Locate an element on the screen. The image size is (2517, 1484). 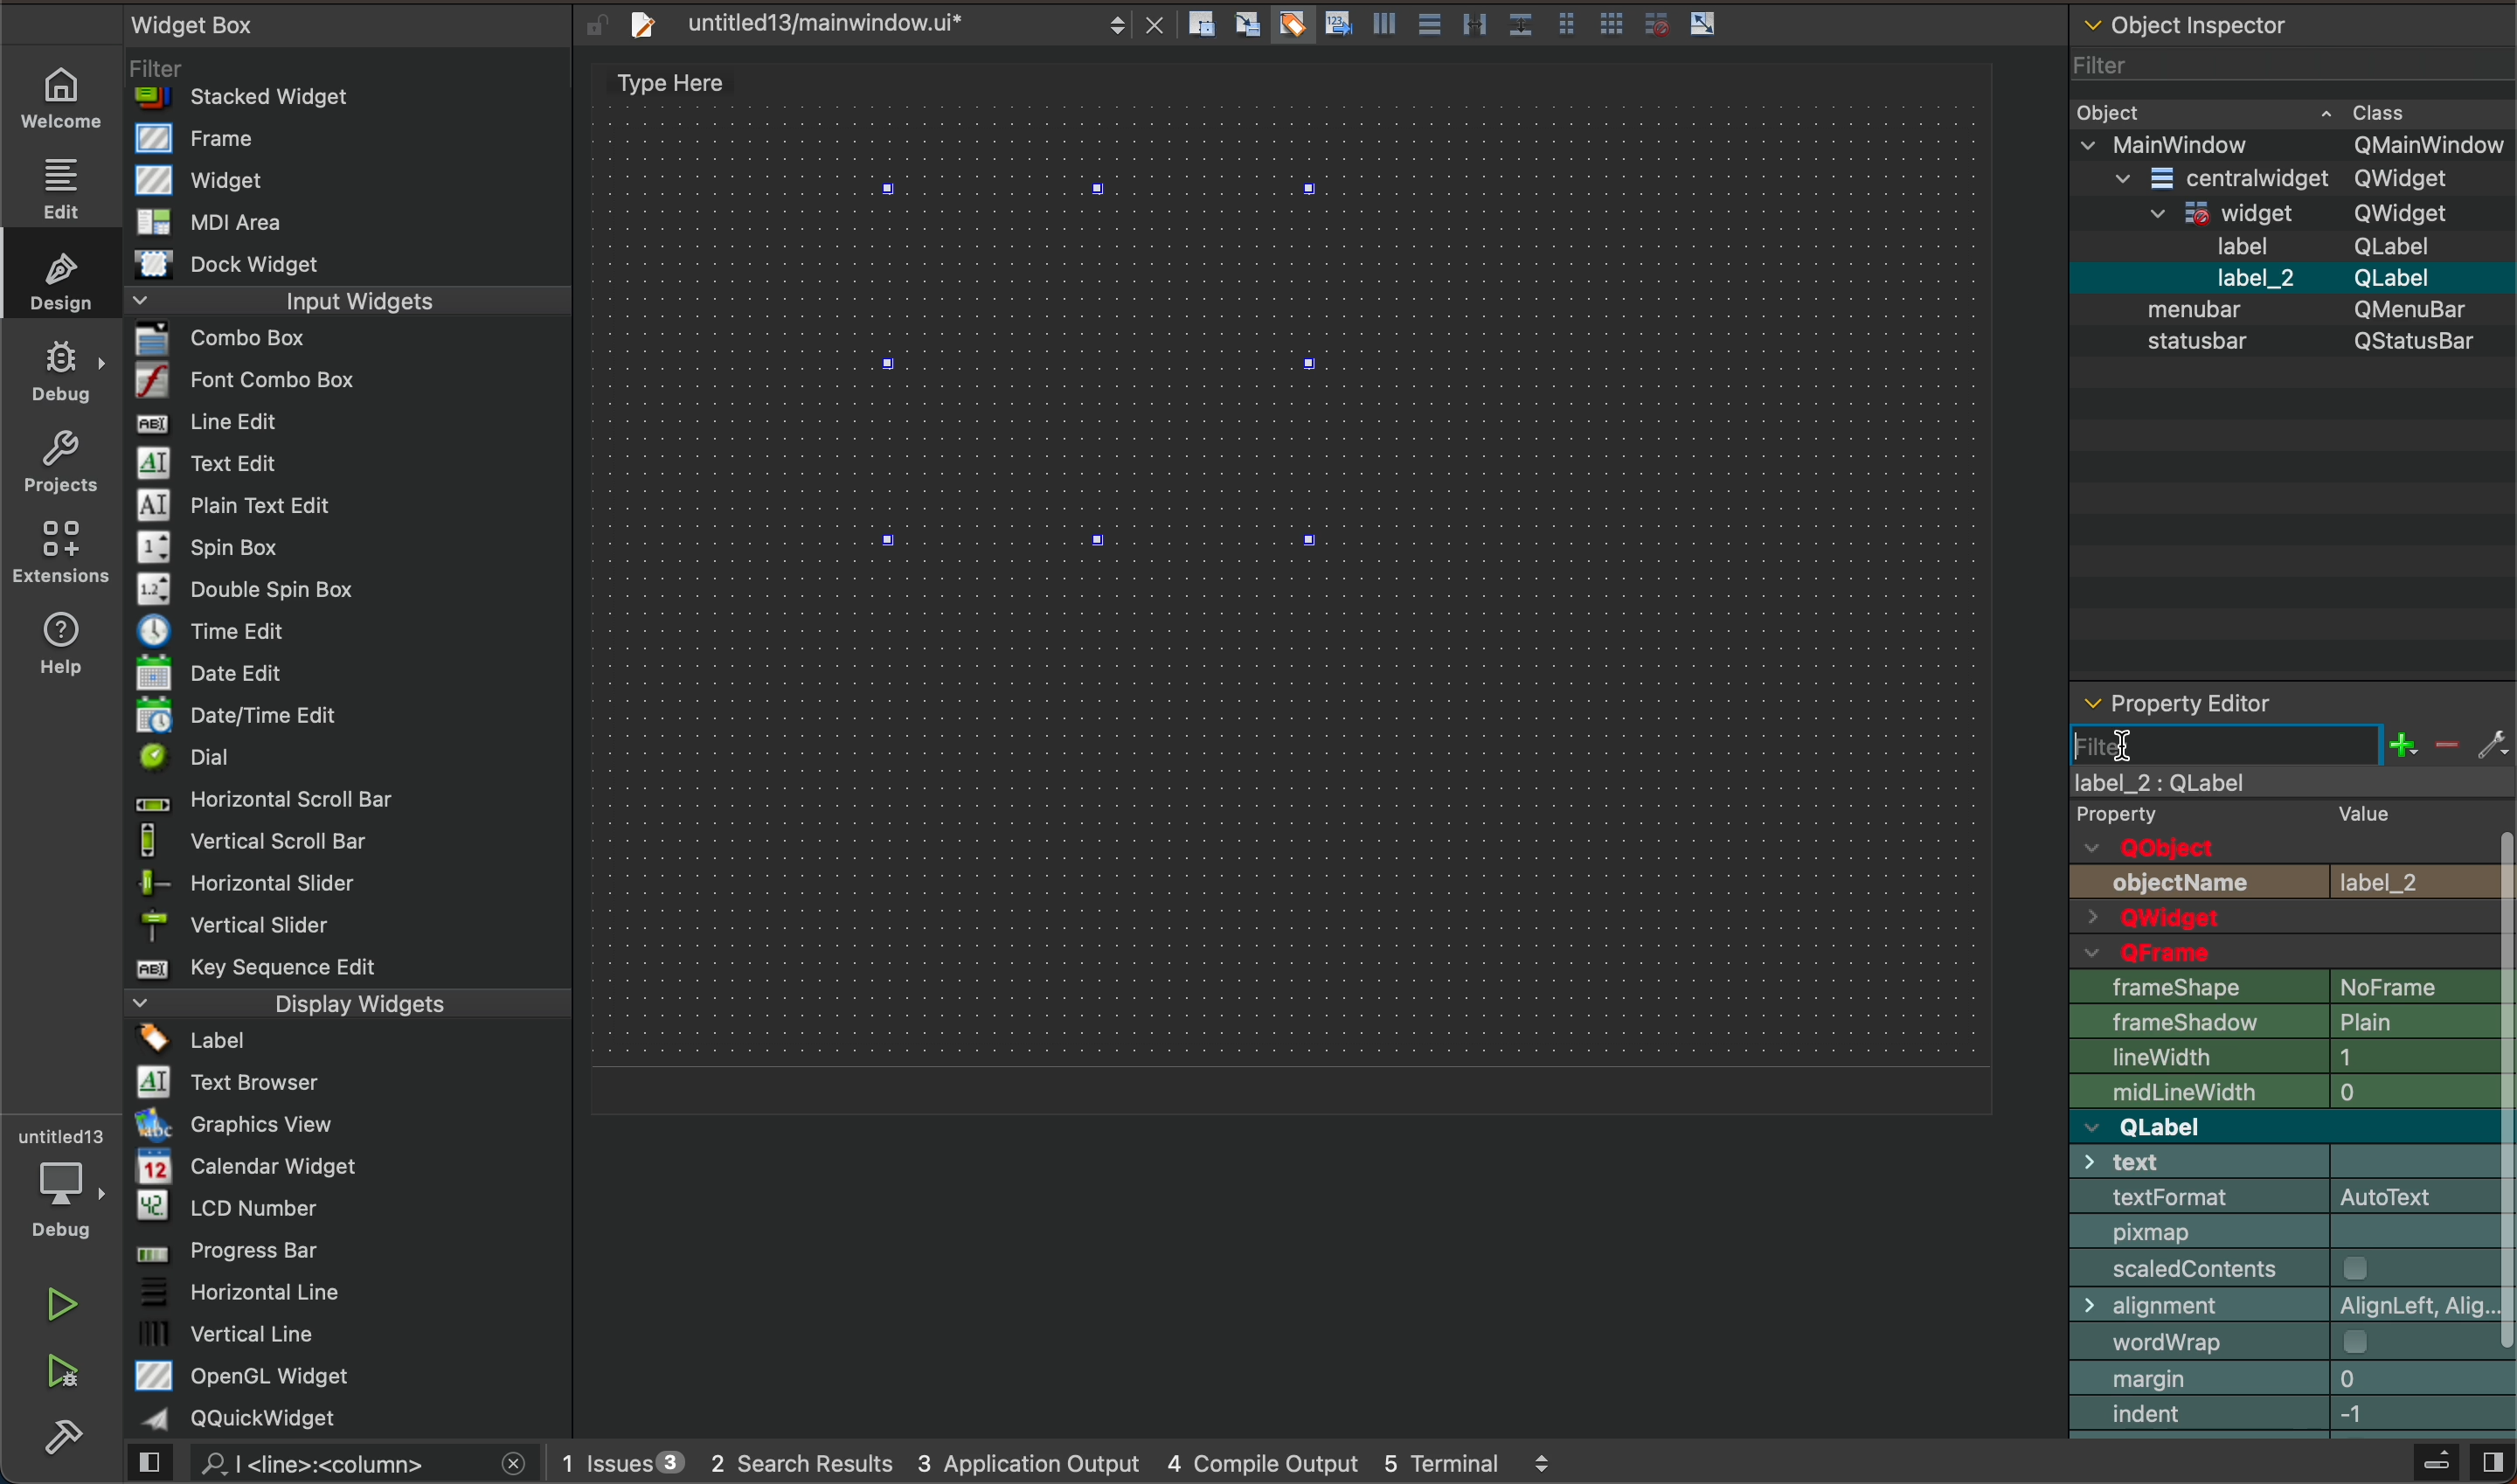
 is located at coordinates (2290, 1199).